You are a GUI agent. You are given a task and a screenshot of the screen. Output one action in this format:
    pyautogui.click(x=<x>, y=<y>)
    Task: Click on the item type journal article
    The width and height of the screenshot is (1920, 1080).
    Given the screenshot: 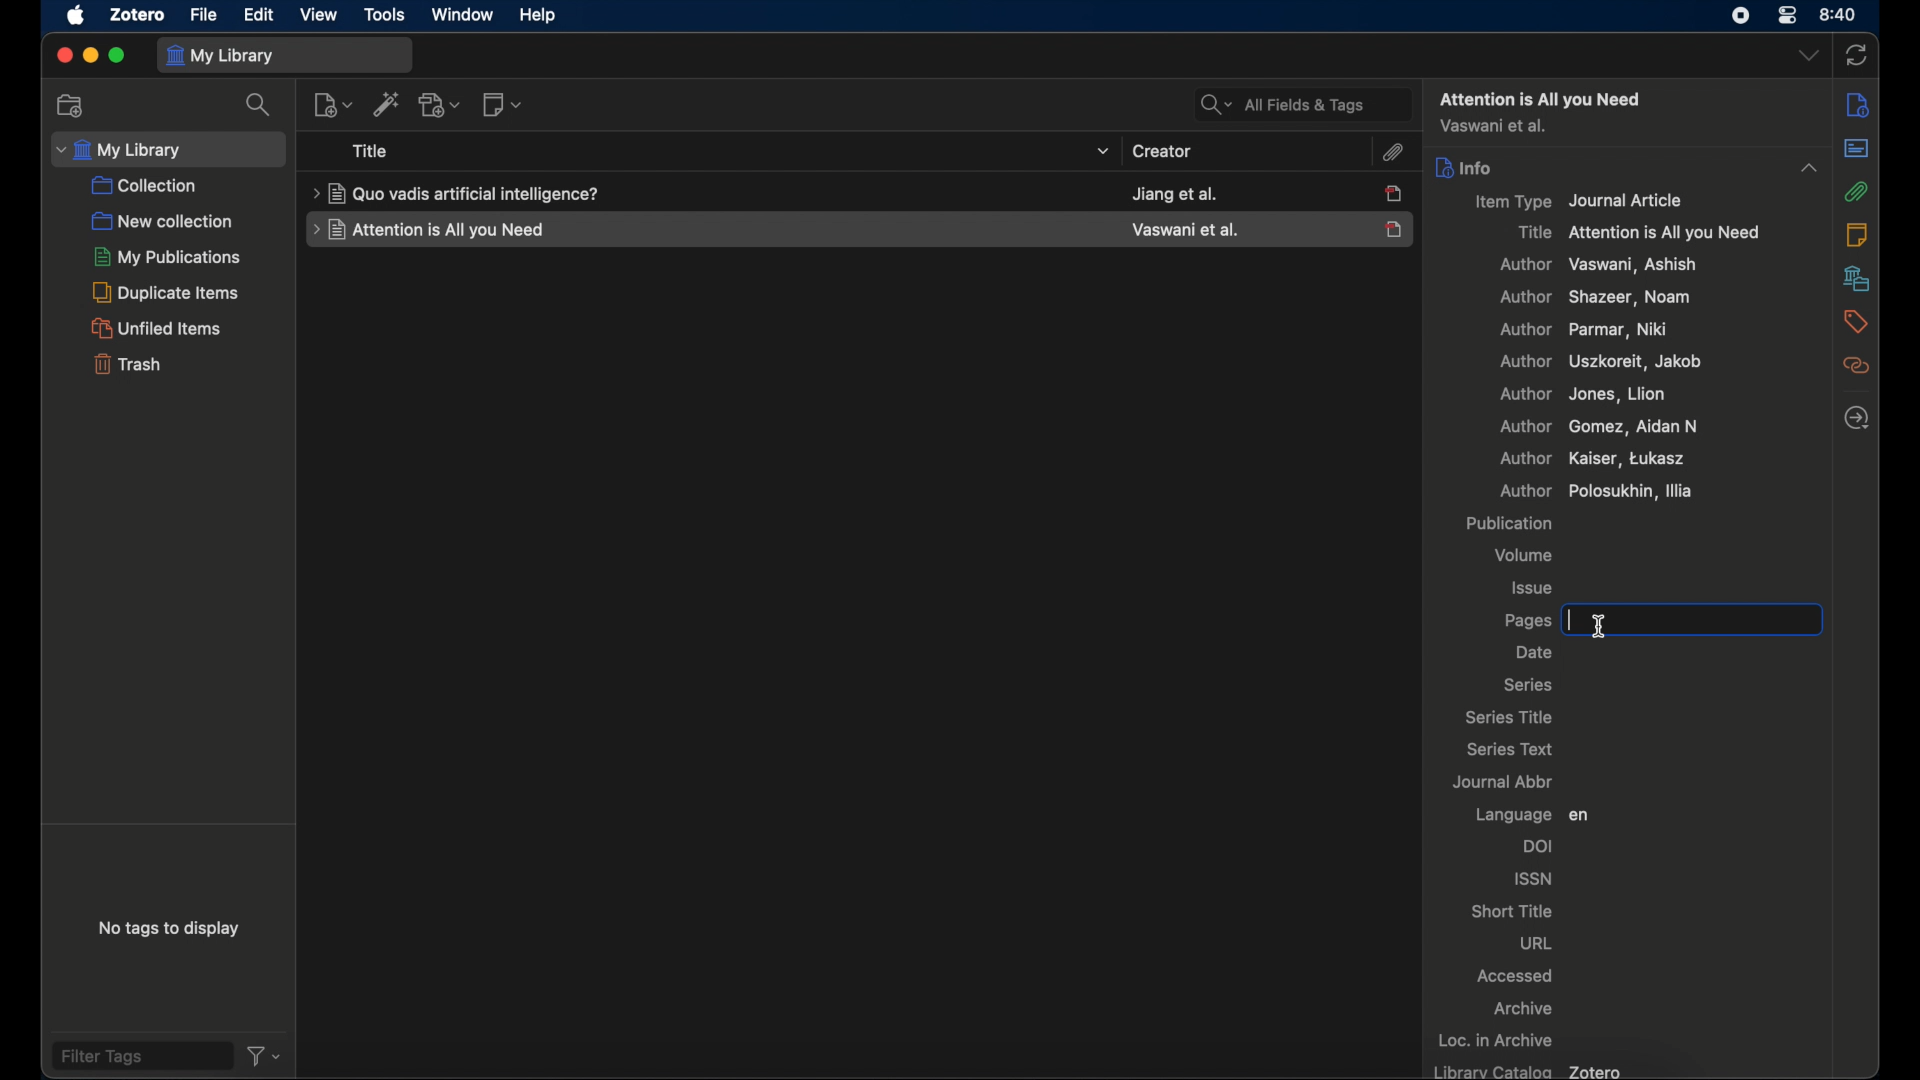 What is the action you would take?
    pyautogui.click(x=1589, y=202)
    